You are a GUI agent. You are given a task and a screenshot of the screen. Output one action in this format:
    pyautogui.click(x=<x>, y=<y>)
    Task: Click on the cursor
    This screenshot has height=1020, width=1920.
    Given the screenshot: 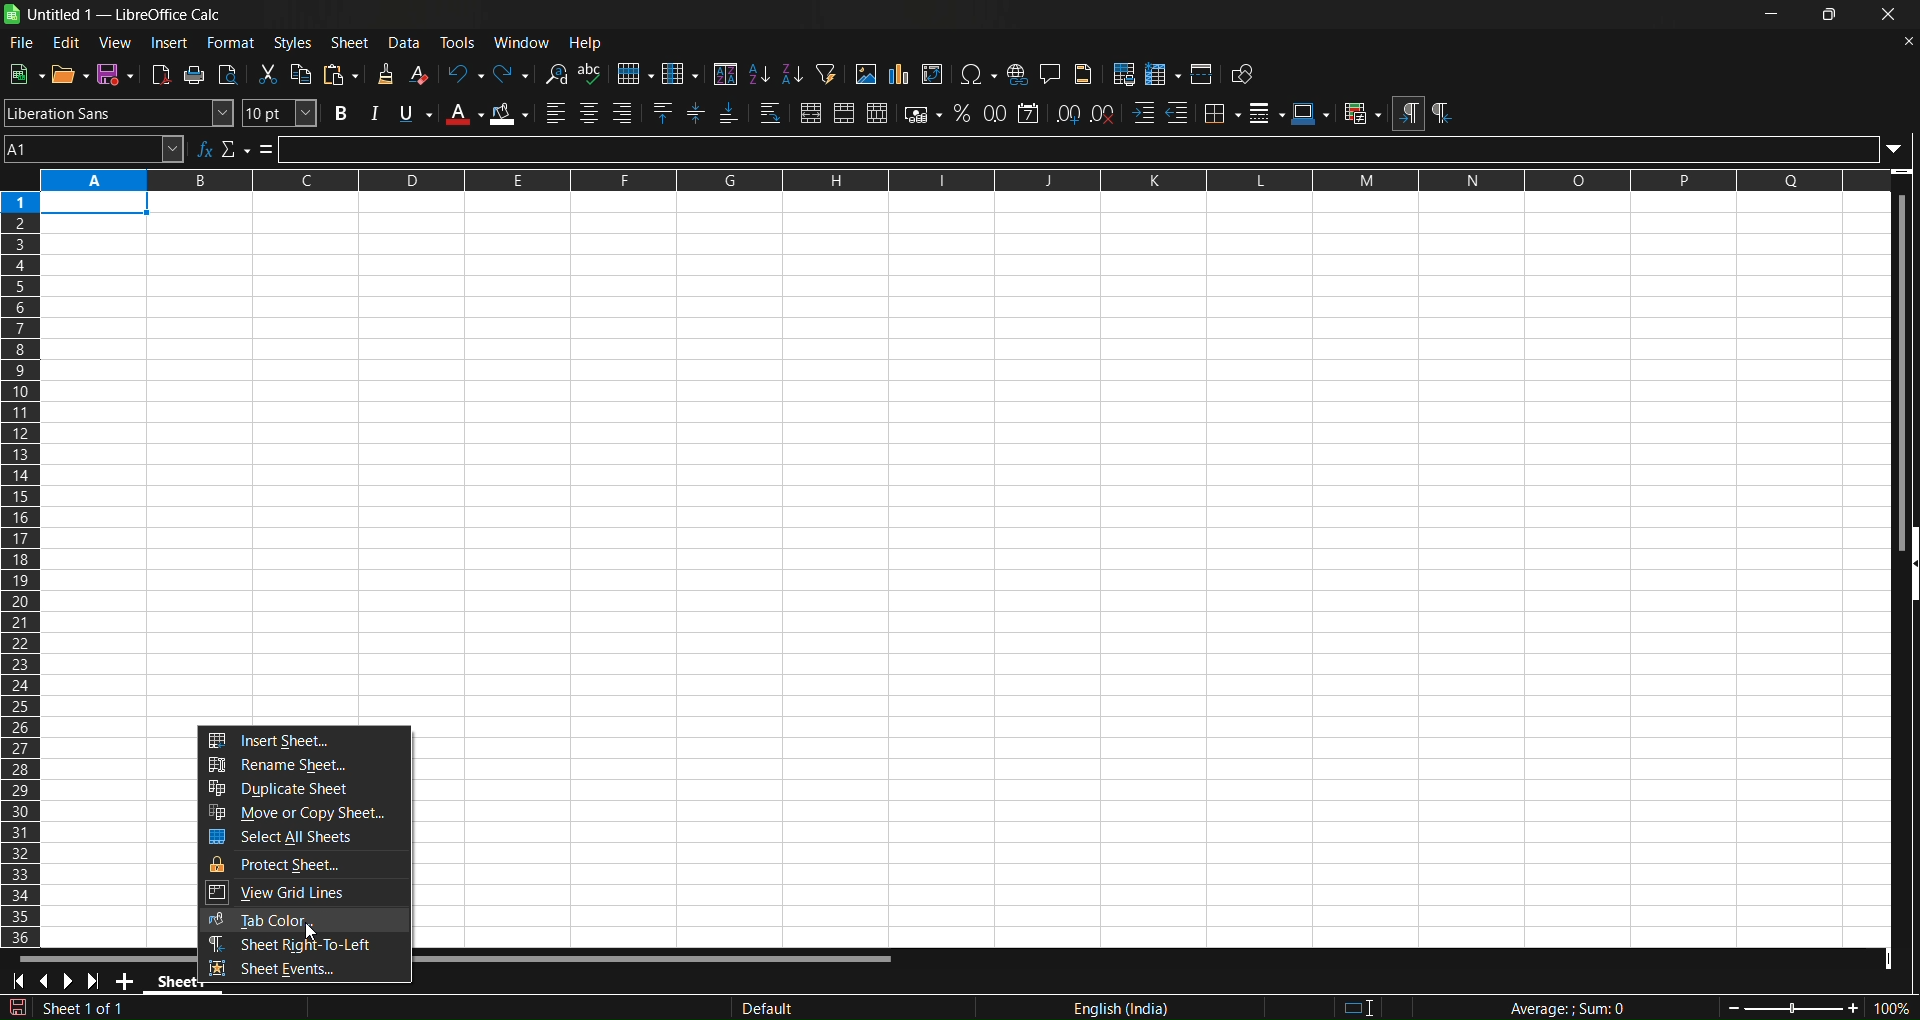 What is the action you would take?
    pyautogui.click(x=309, y=933)
    